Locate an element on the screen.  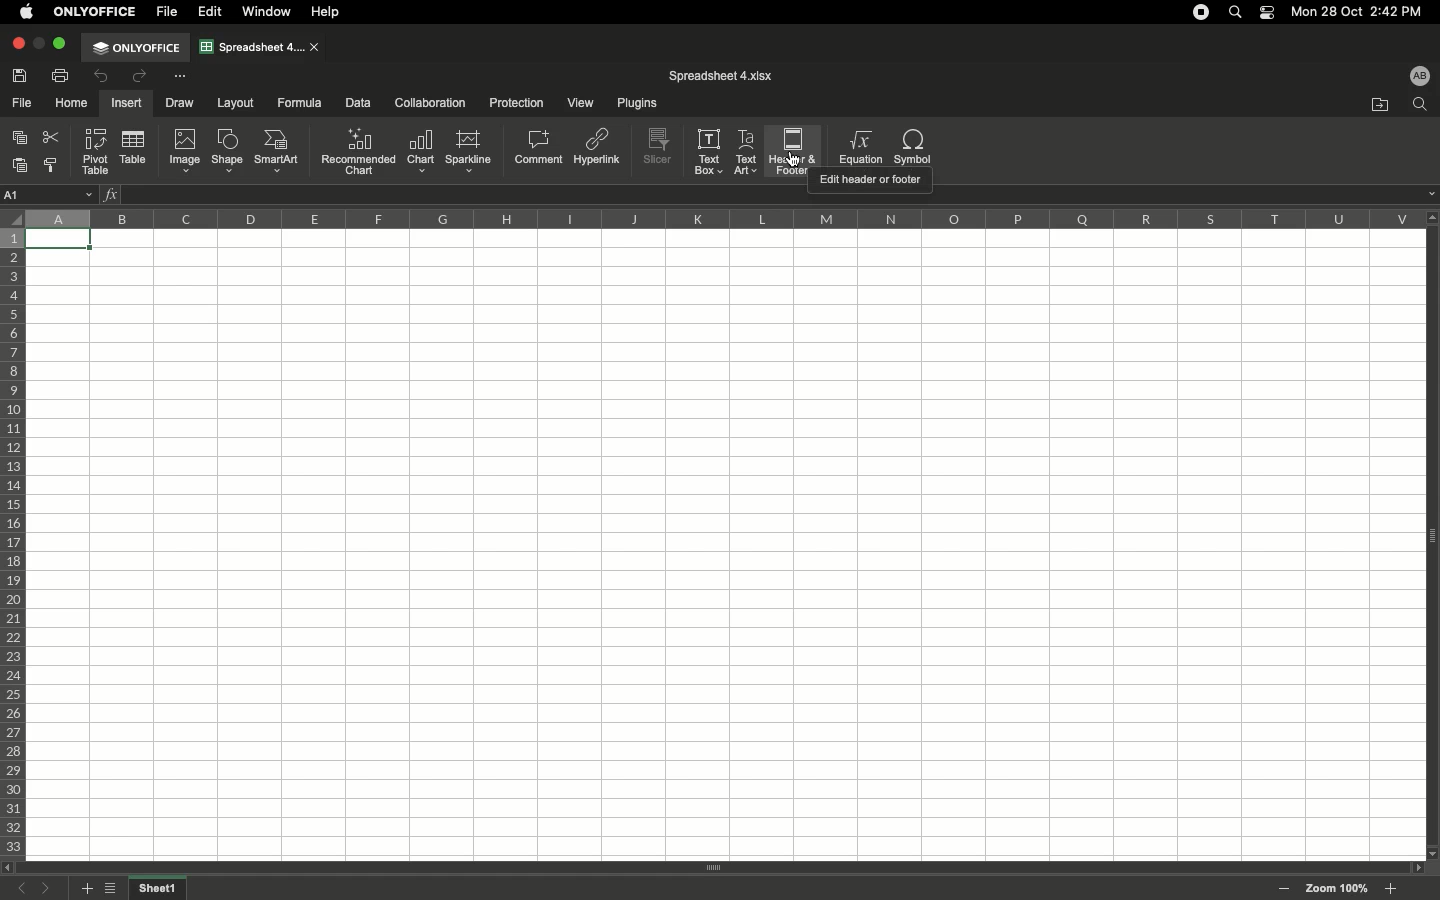
Equation is located at coordinates (862, 148).